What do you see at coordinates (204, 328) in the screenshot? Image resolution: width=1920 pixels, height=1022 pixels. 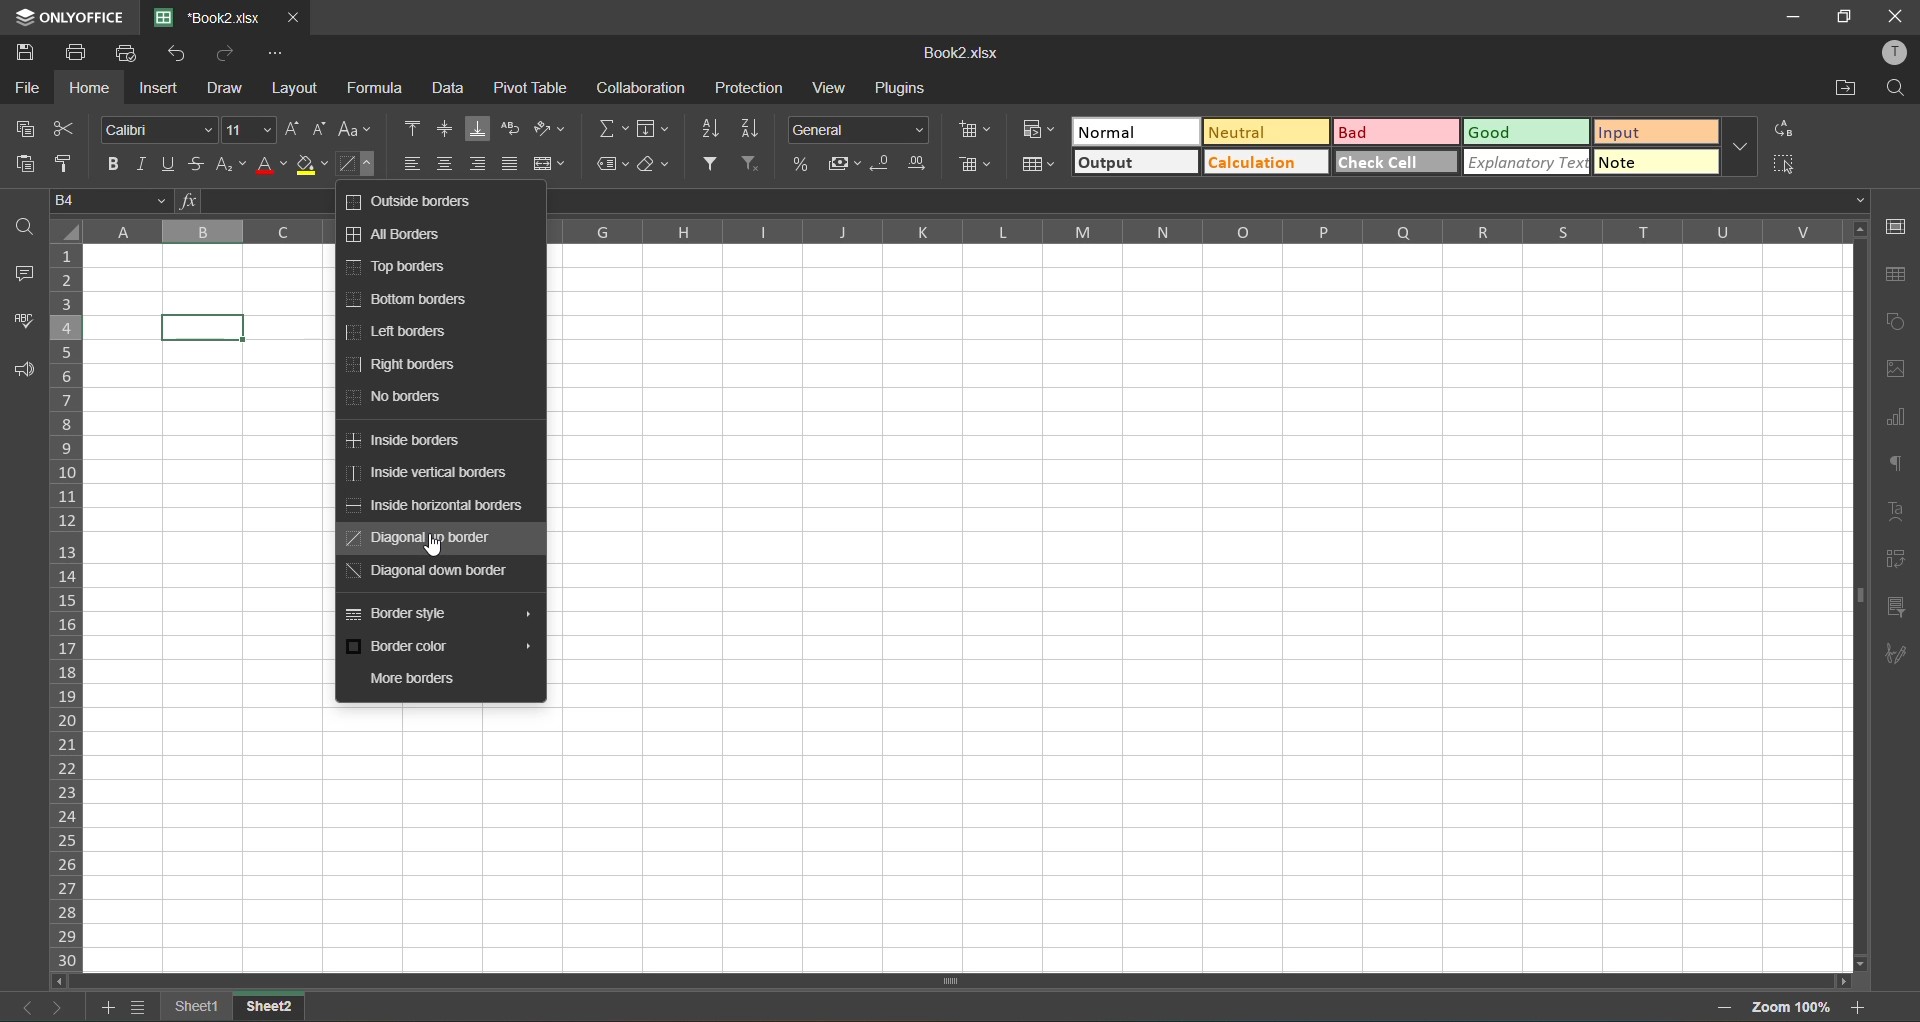 I see `selected cell` at bounding box center [204, 328].